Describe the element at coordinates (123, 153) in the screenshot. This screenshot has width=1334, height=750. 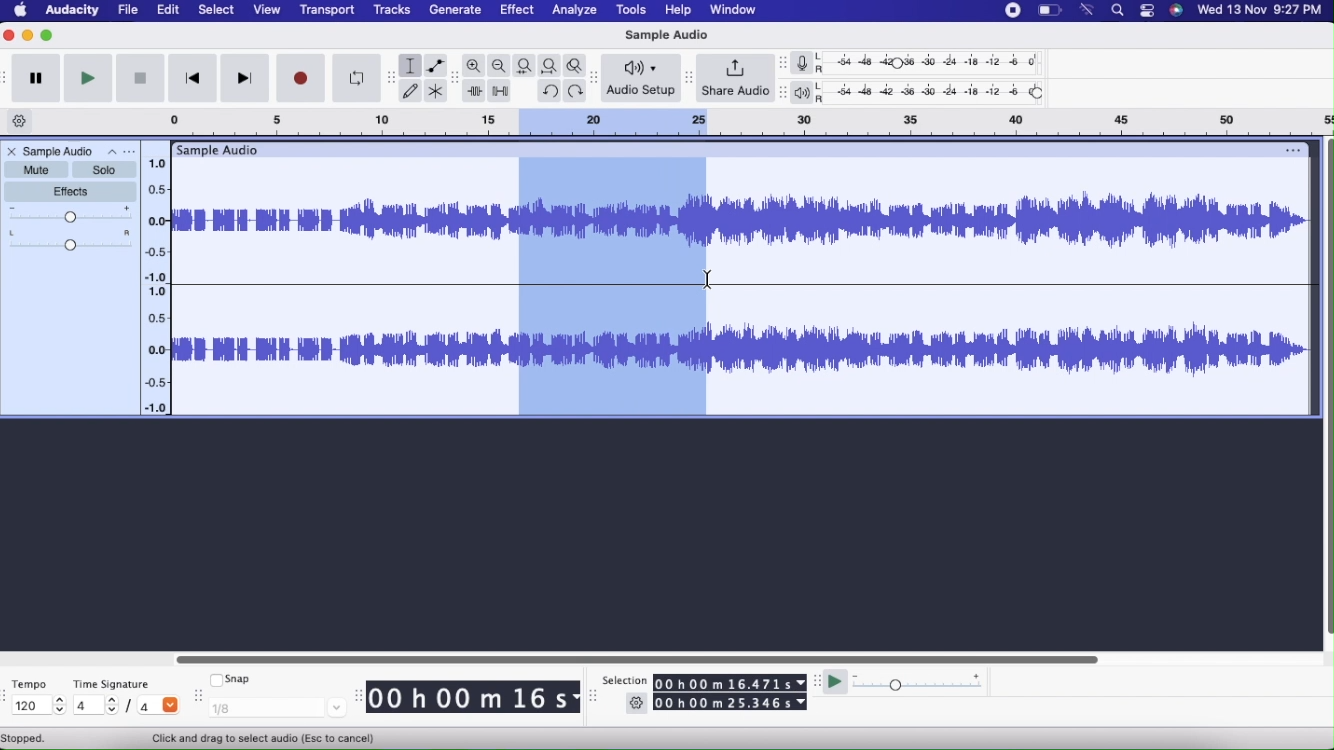
I see `more options` at that location.